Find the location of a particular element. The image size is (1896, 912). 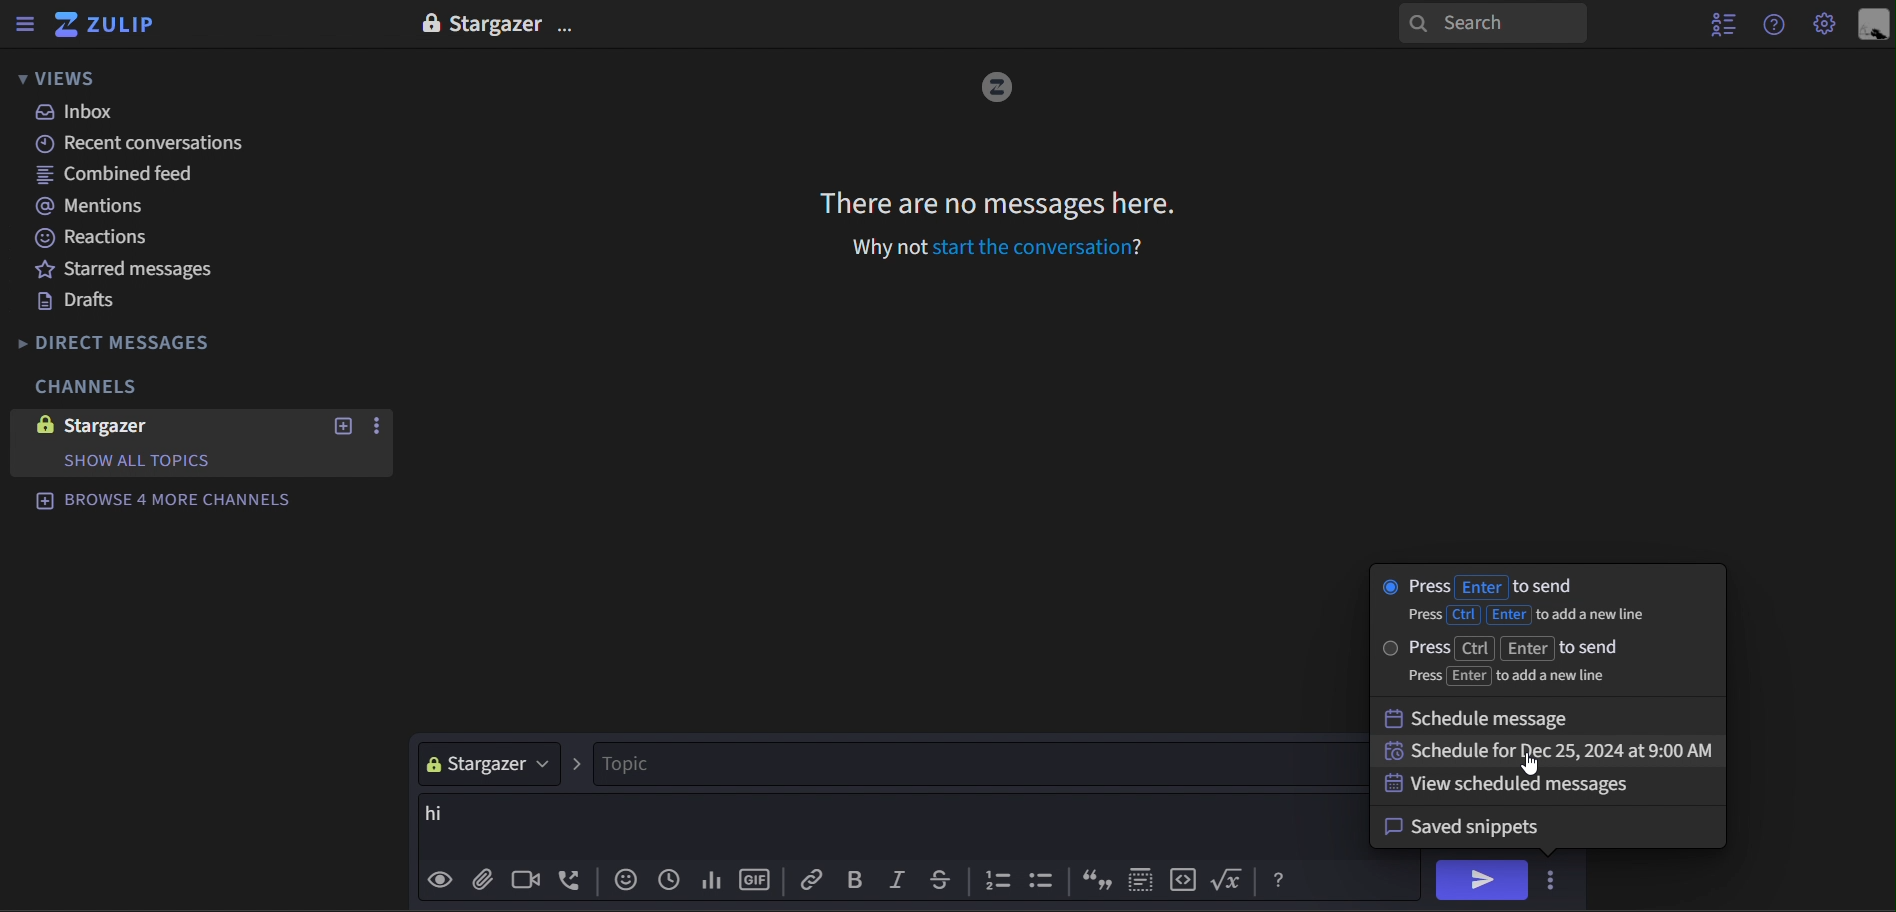

add video call is located at coordinates (524, 880).